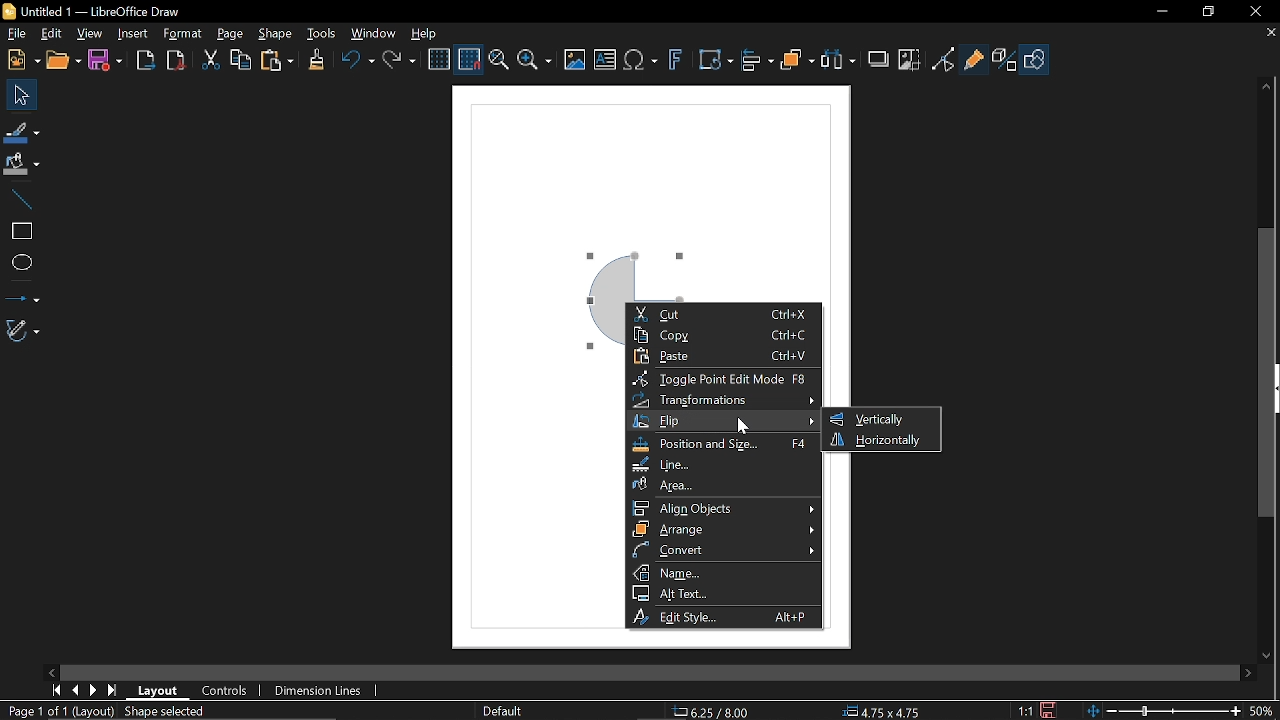  What do you see at coordinates (20, 60) in the screenshot?
I see `new` at bounding box center [20, 60].